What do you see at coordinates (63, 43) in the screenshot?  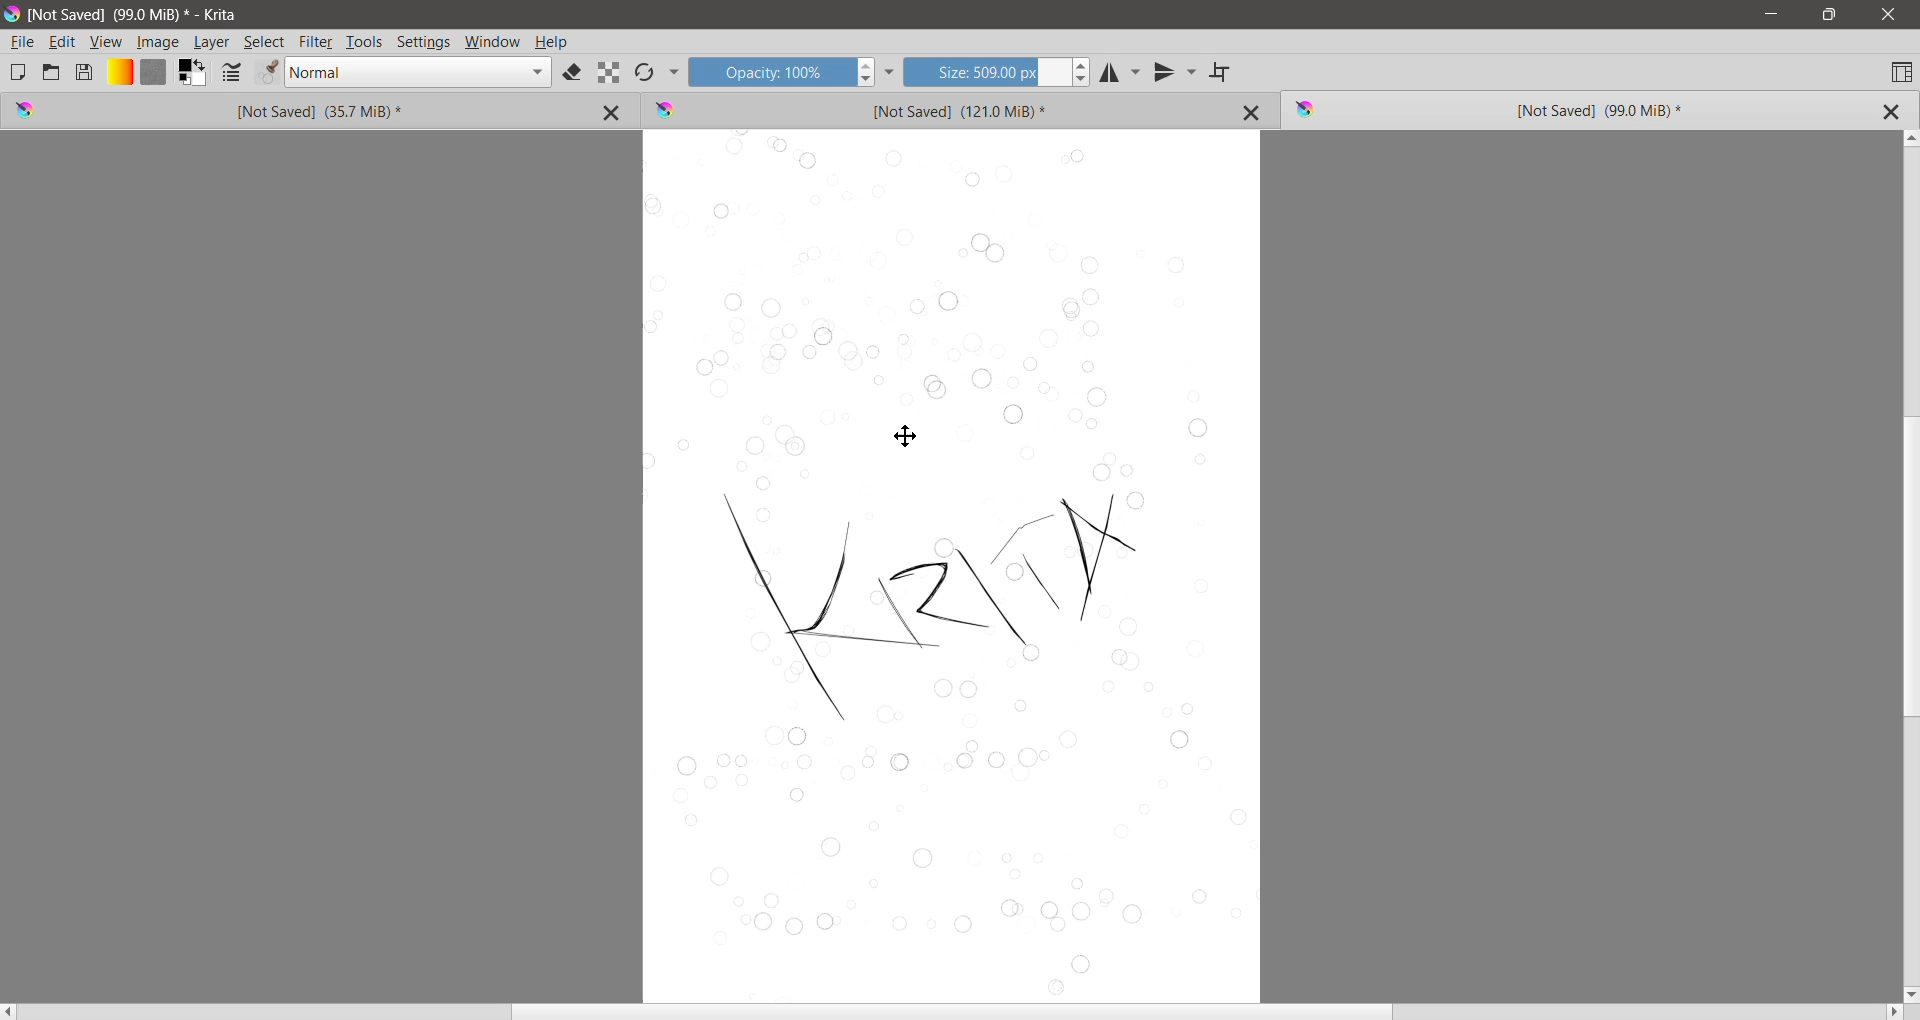 I see `Edit` at bounding box center [63, 43].